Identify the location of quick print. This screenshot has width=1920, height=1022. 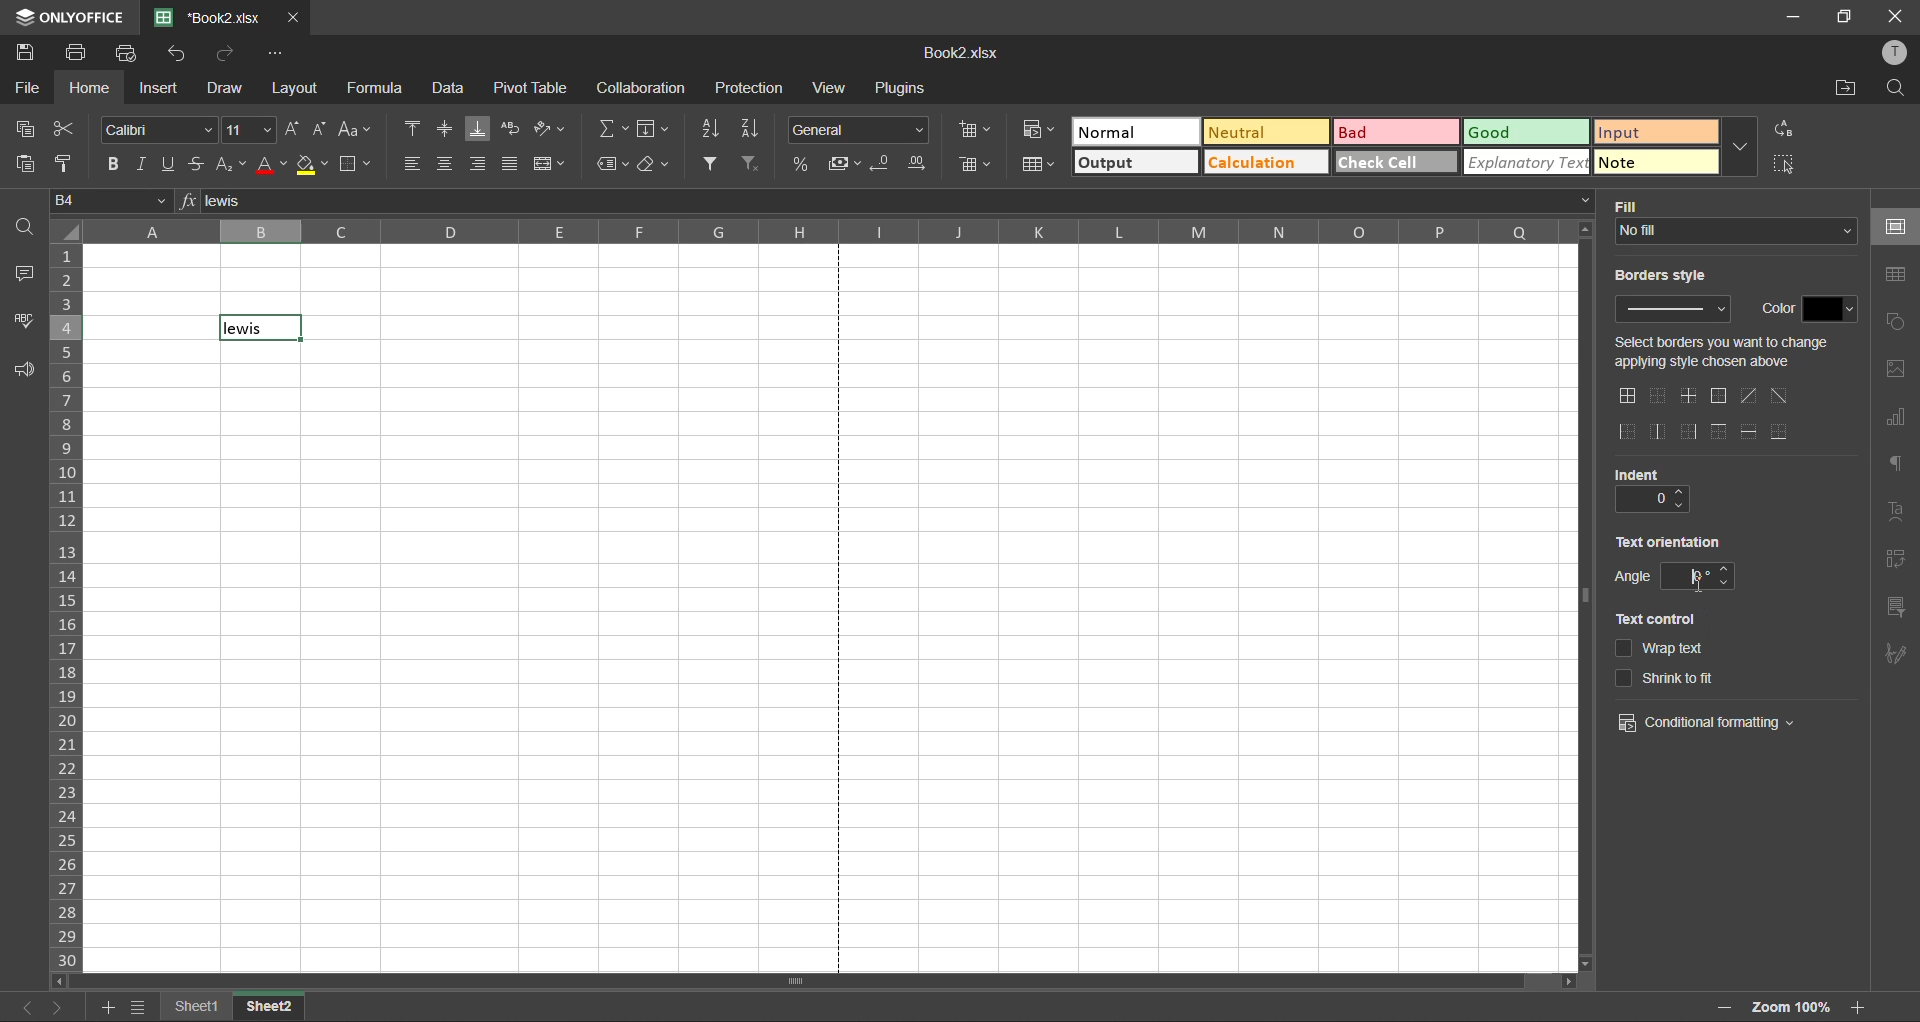
(125, 52).